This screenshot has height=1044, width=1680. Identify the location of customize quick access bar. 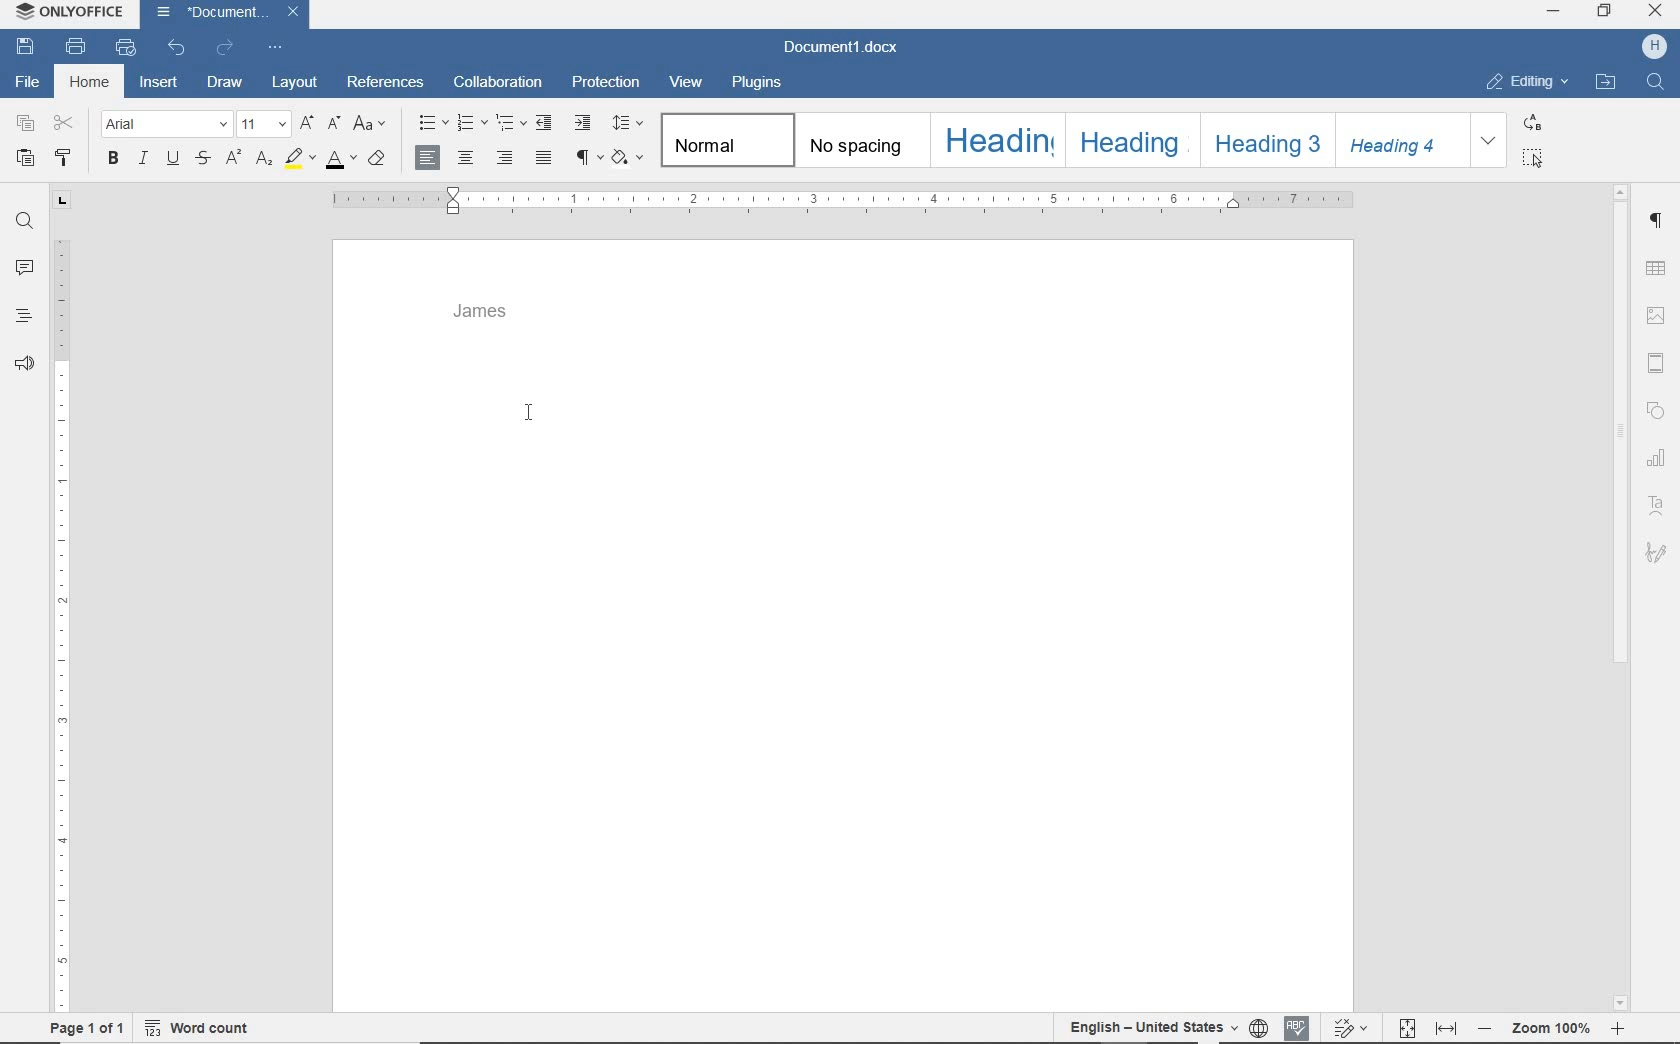
(277, 47).